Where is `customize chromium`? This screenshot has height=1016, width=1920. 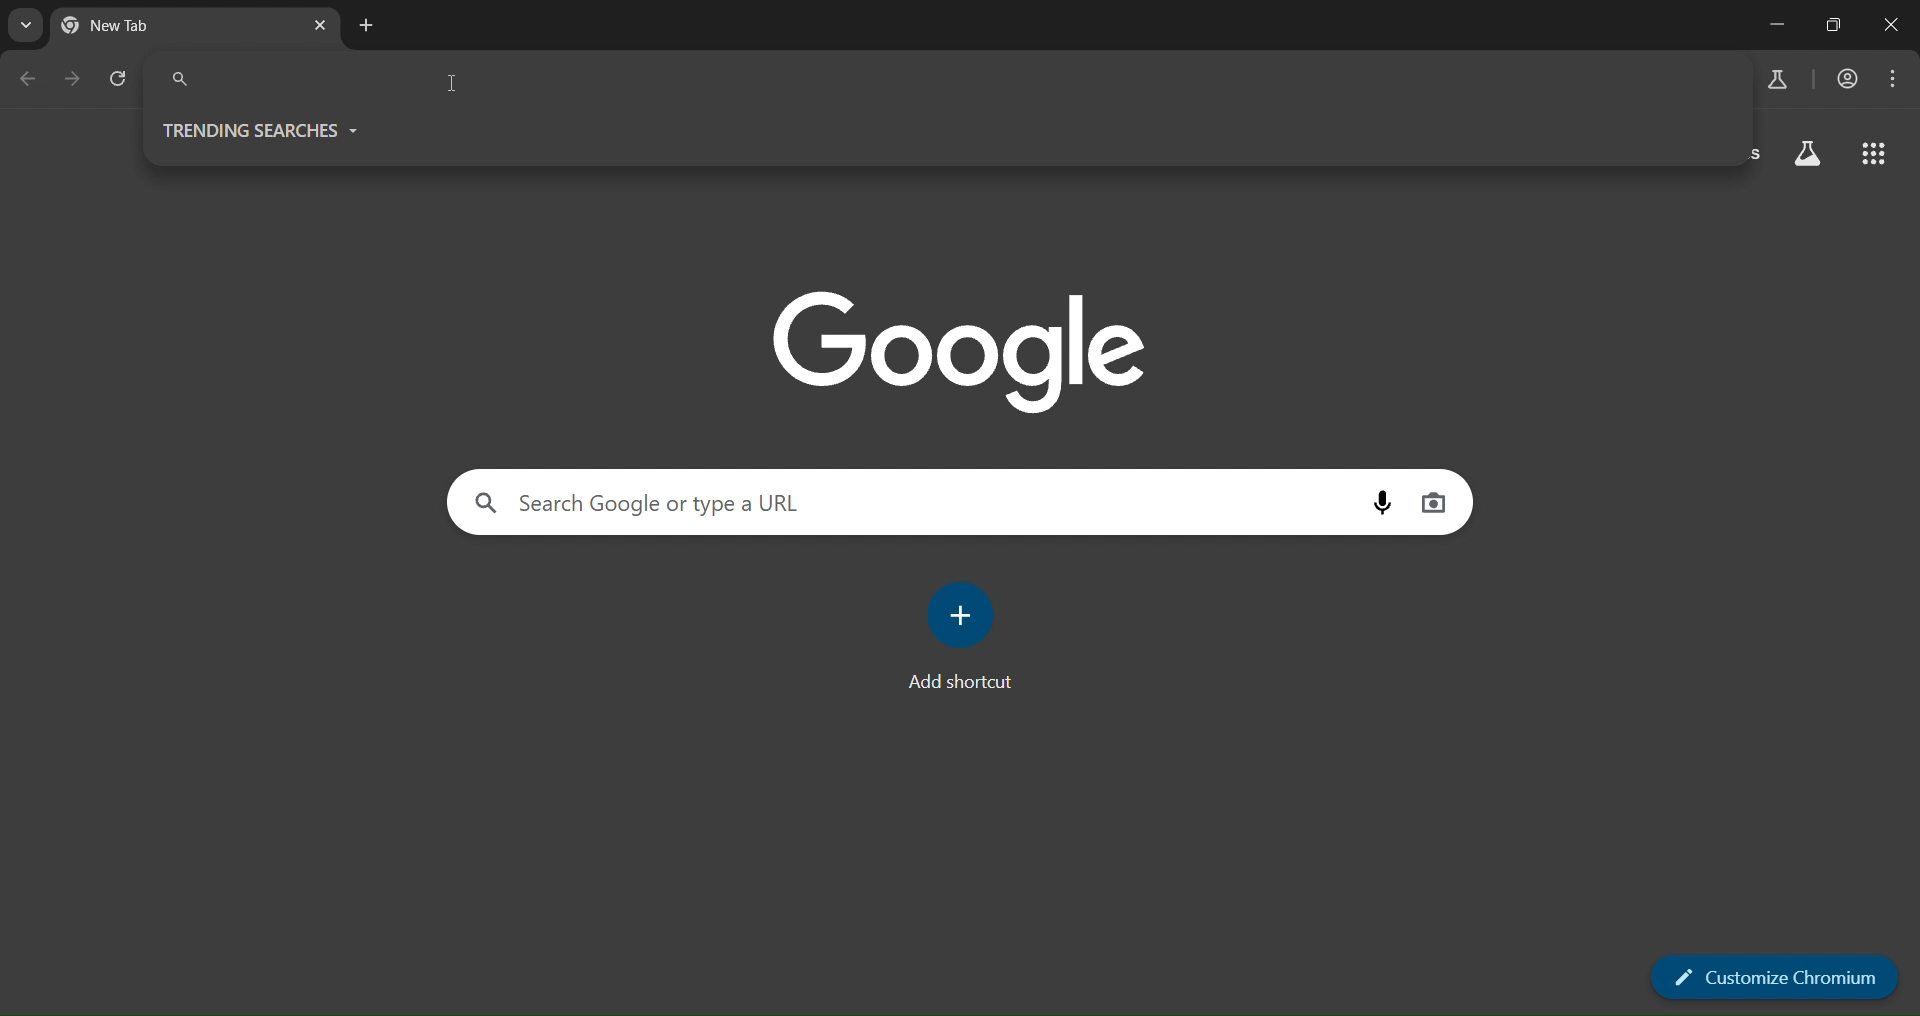 customize chromium is located at coordinates (1776, 976).